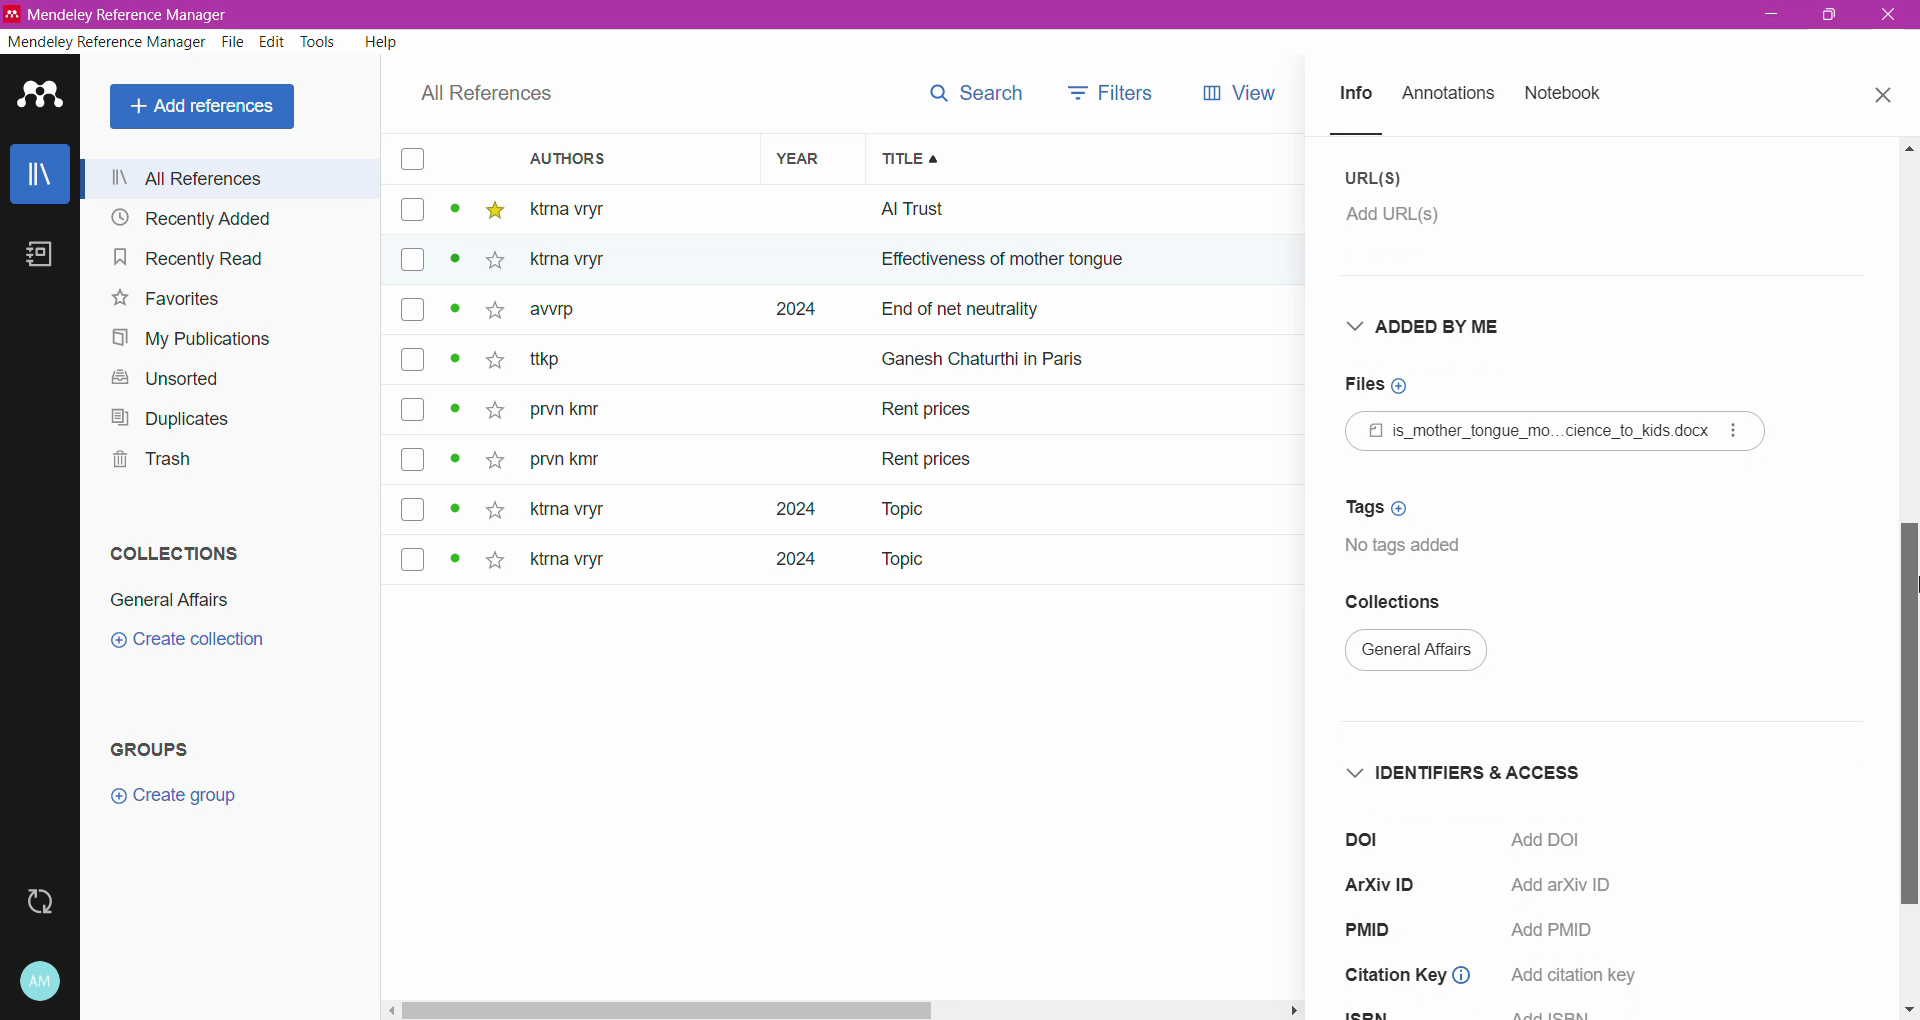 This screenshot has width=1920, height=1020. Describe the element at coordinates (565, 462) in the screenshot. I see `prvn kity` at that location.